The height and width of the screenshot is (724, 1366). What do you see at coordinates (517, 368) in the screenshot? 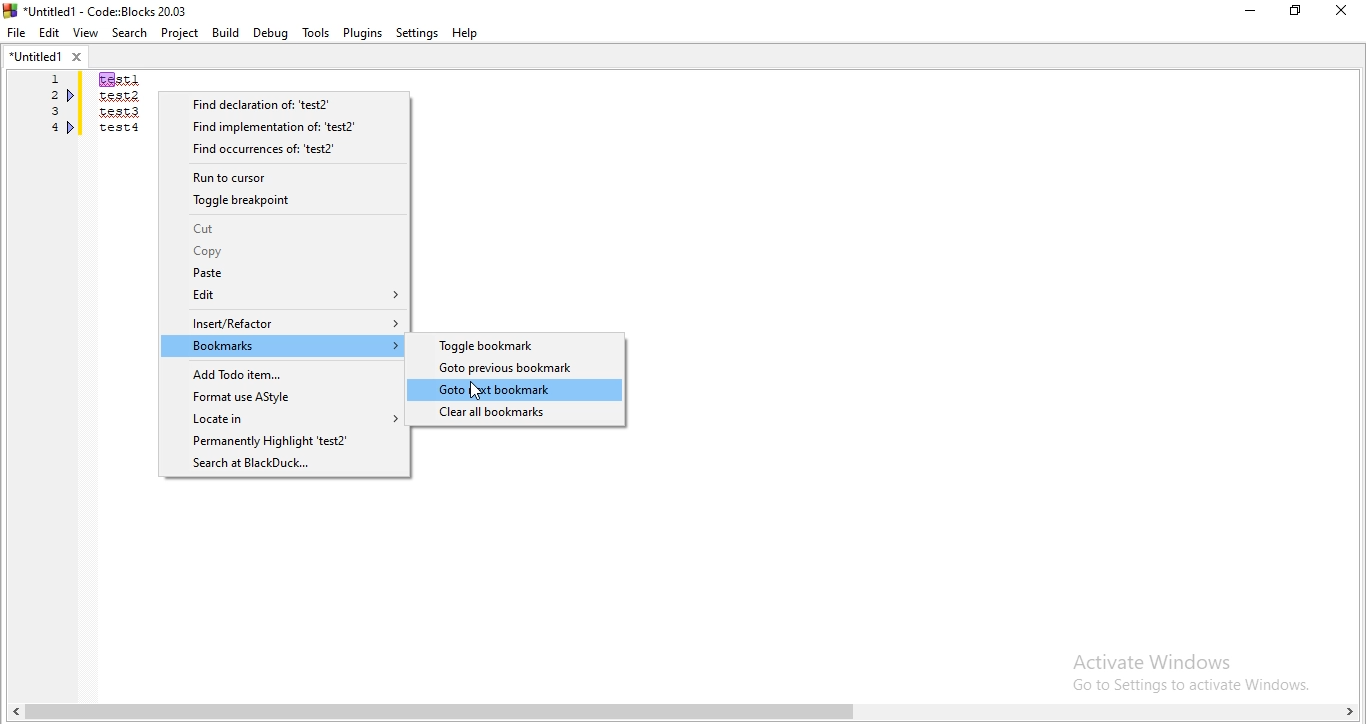
I see `Goto previous bookmark` at bounding box center [517, 368].